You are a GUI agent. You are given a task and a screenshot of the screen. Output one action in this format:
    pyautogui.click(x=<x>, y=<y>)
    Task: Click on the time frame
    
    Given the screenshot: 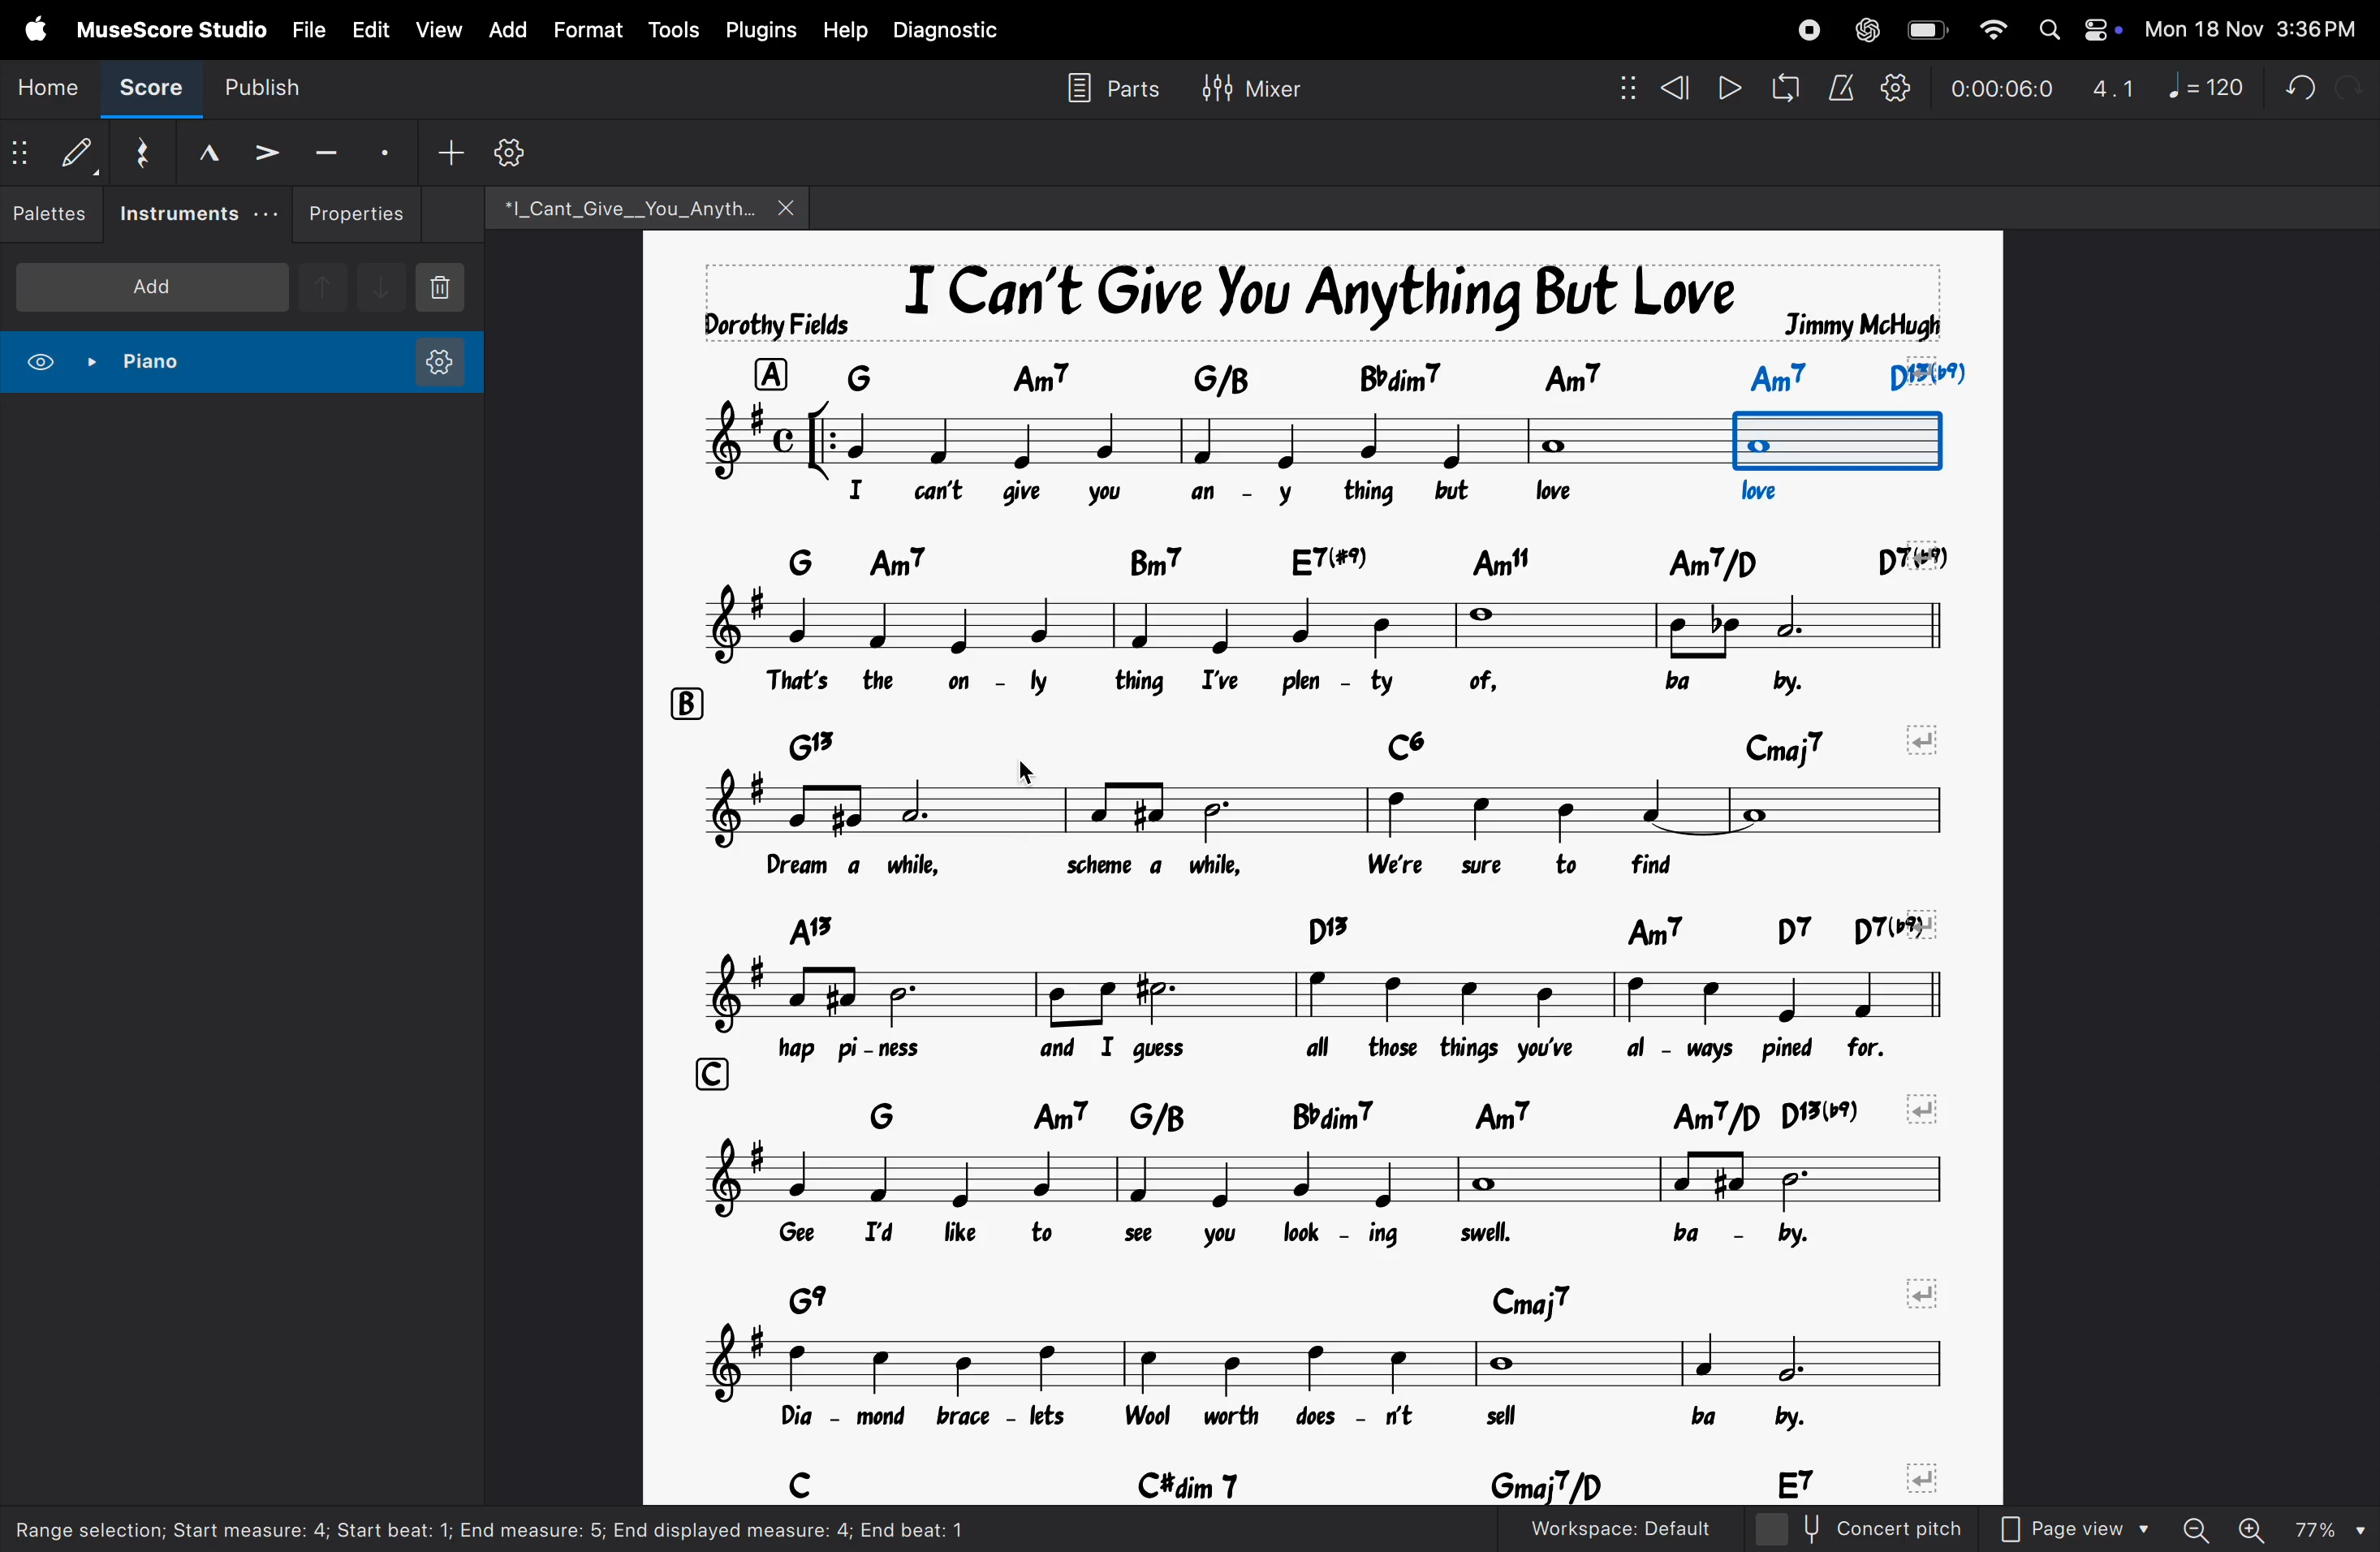 What is the action you would take?
    pyautogui.click(x=1994, y=89)
    